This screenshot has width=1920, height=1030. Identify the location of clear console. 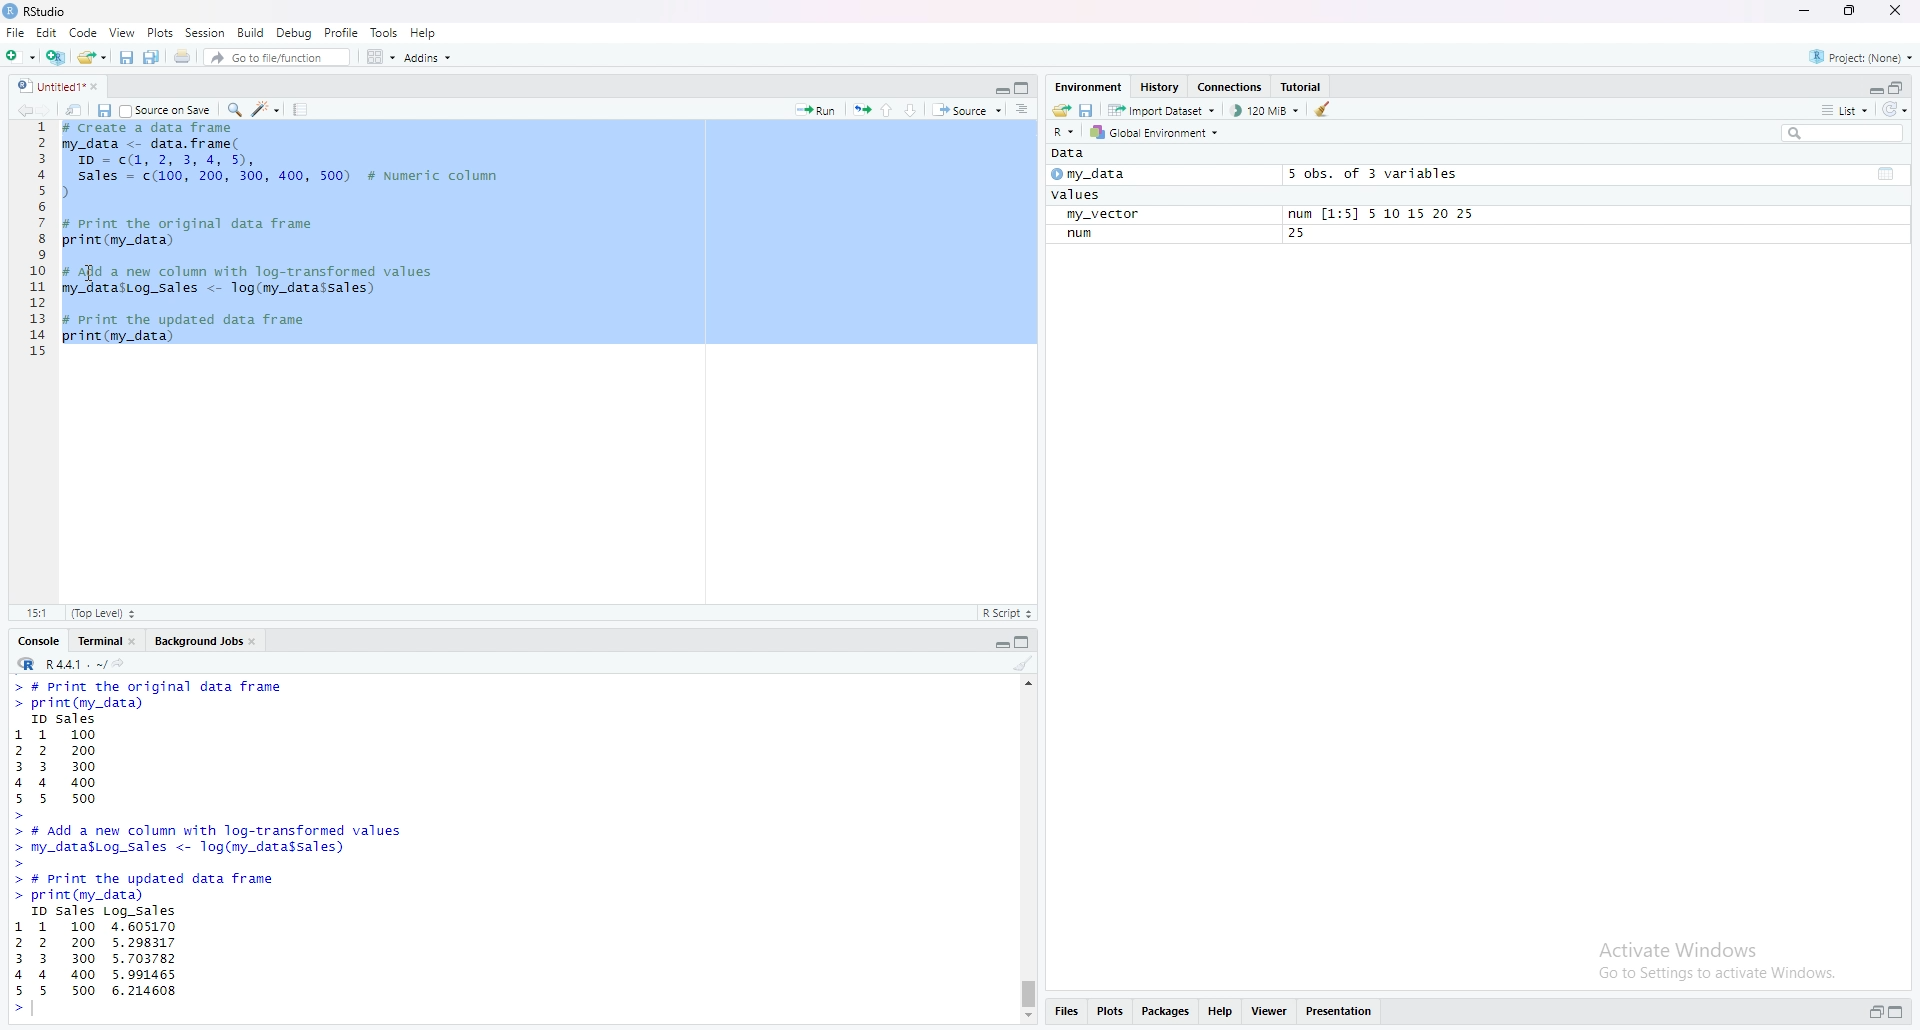
(1023, 666).